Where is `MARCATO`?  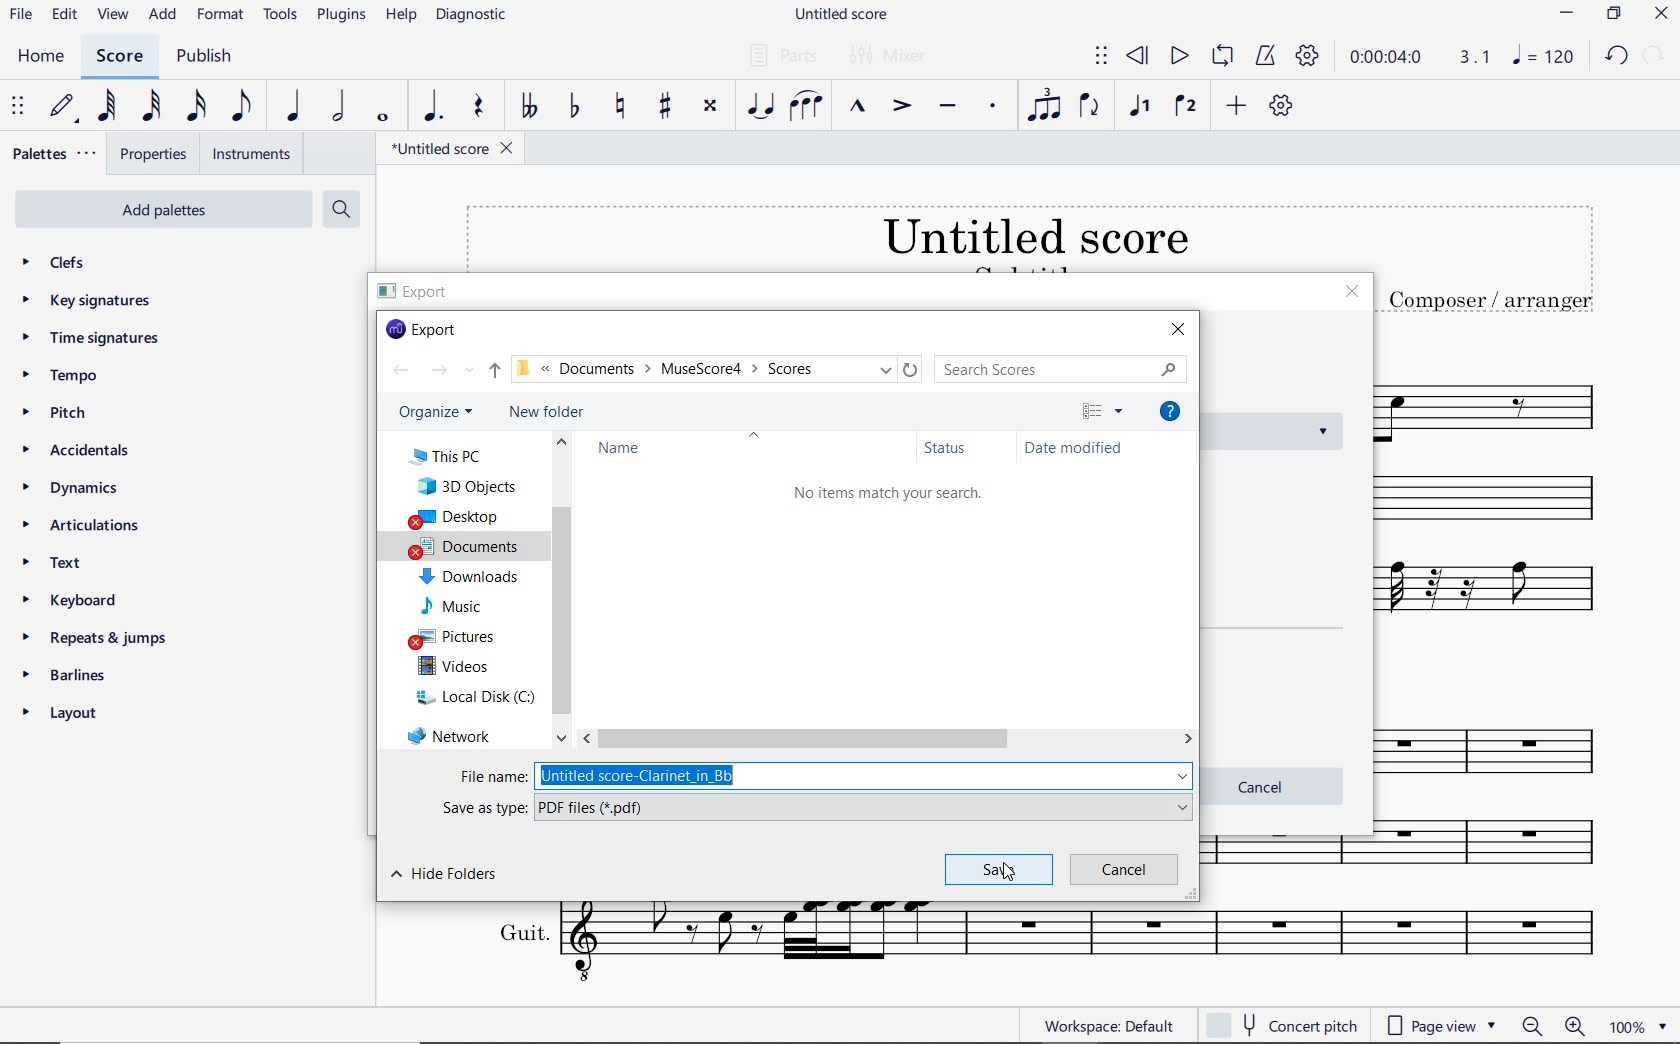
MARCATO is located at coordinates (858, 107).